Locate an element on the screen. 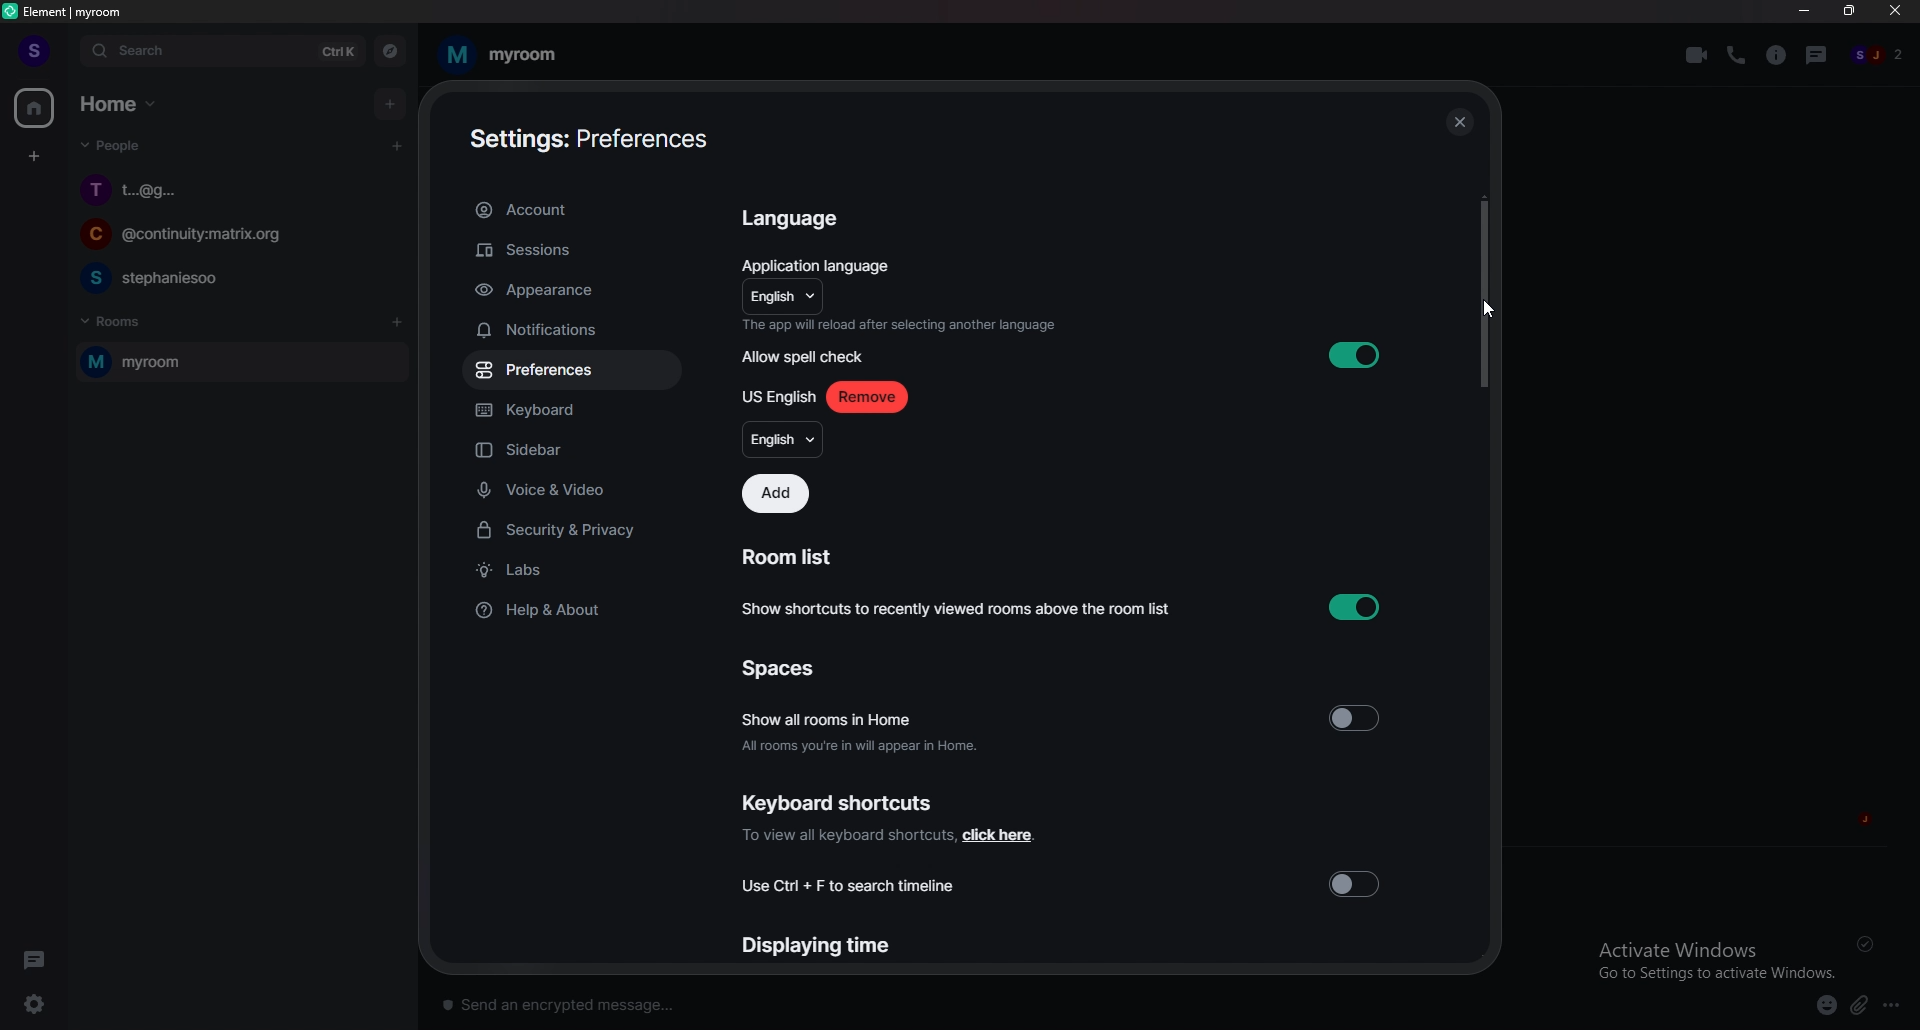  sidebar is located at coordinates (578, 452).